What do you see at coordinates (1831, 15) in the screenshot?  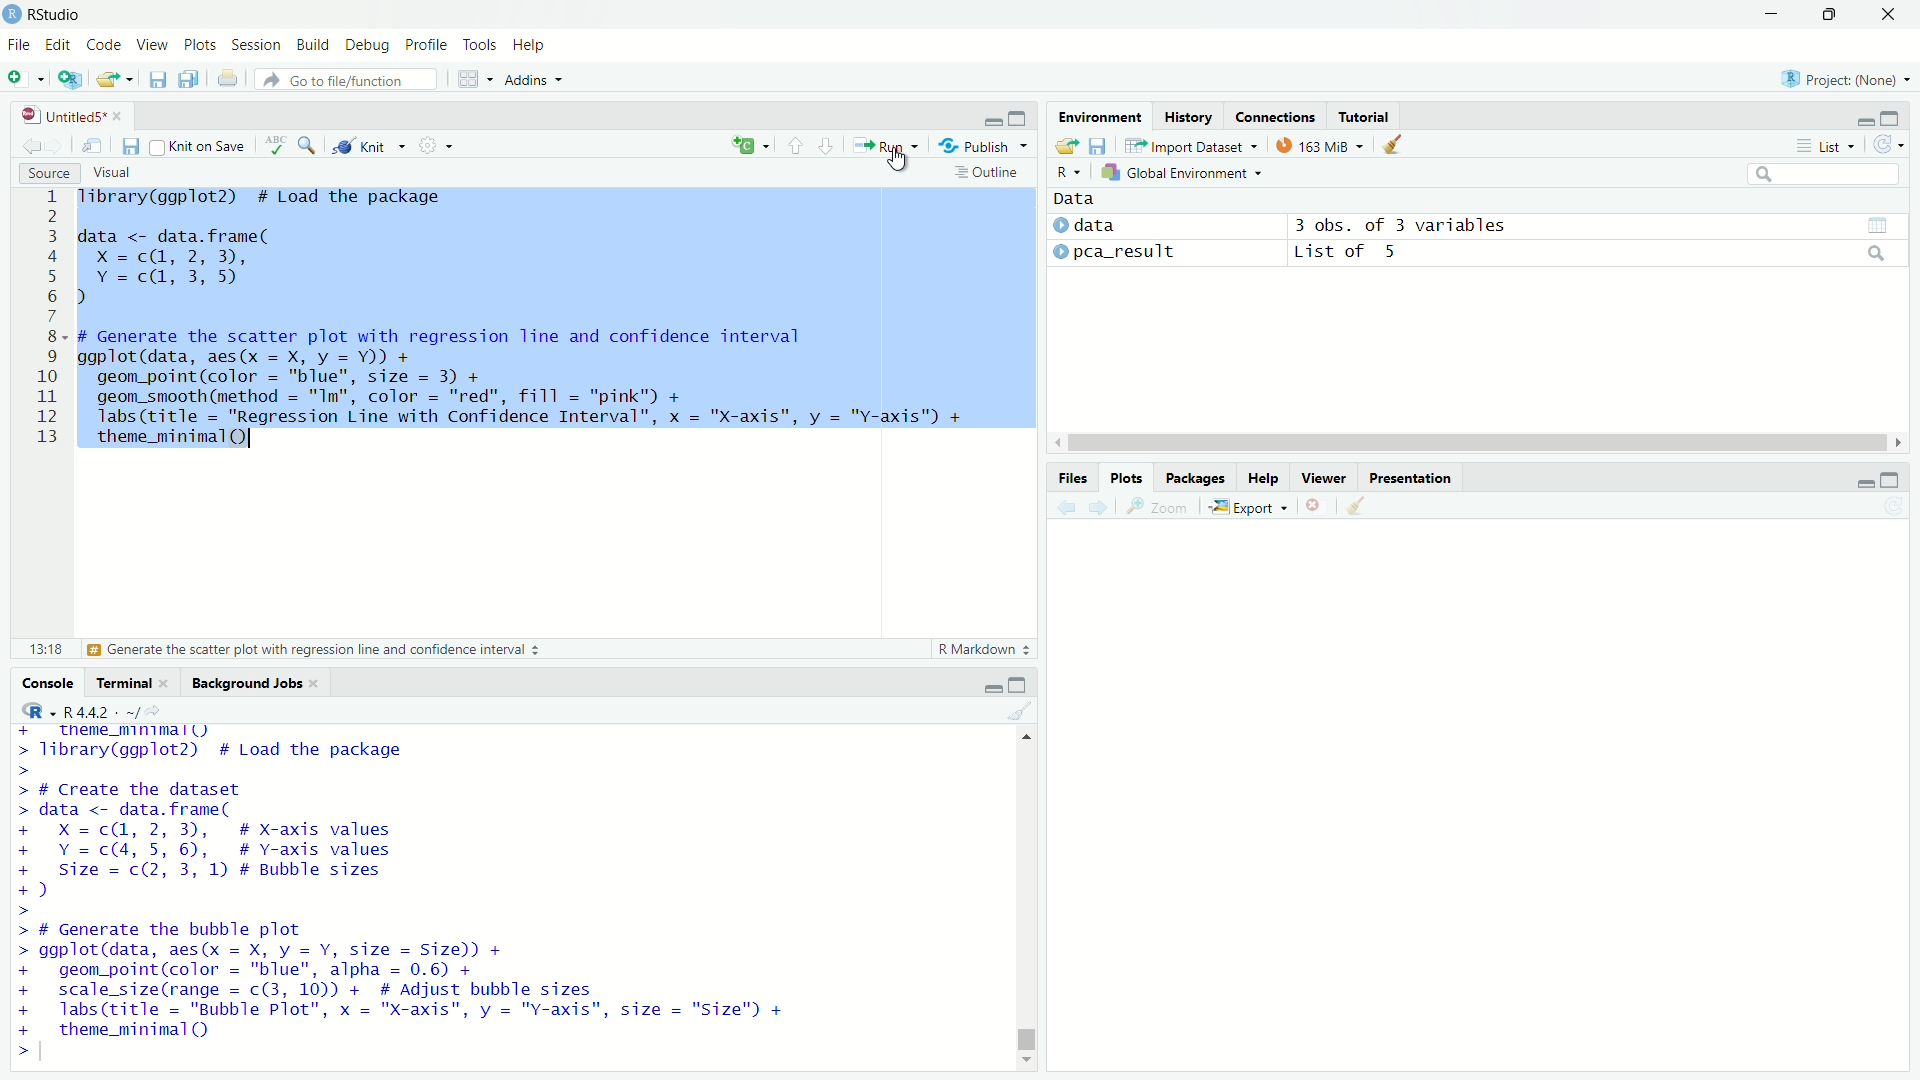 I see `restore` at bounding box center [1831, 15].